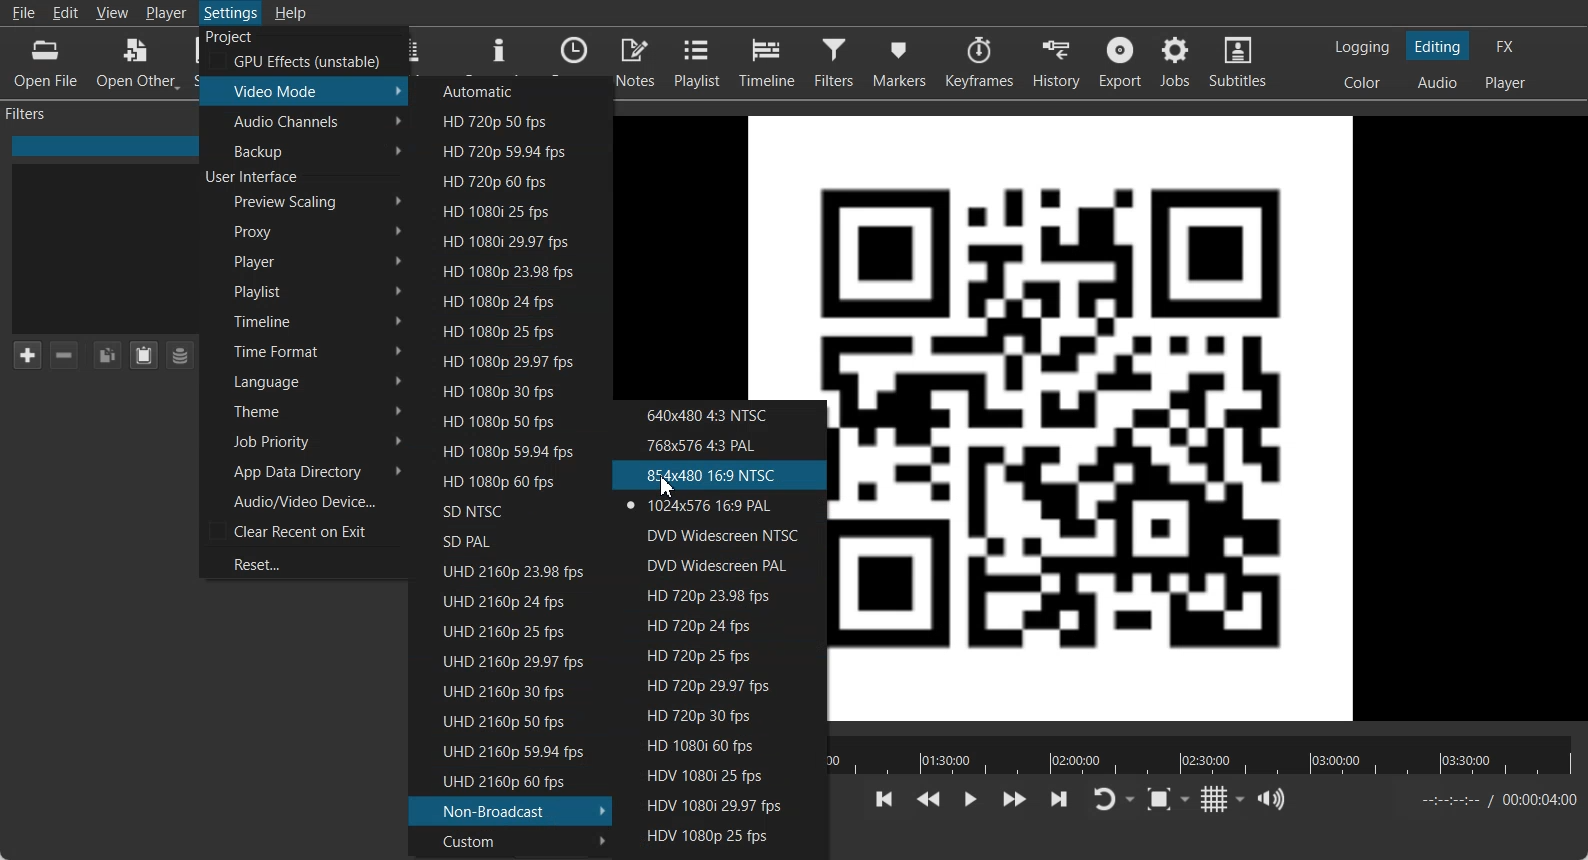 This screenshot has height=860, width=1588. Describe the element at coordinates (502, 690) in the screenshot. I see `UHD 2160p 30 fps` at that location.